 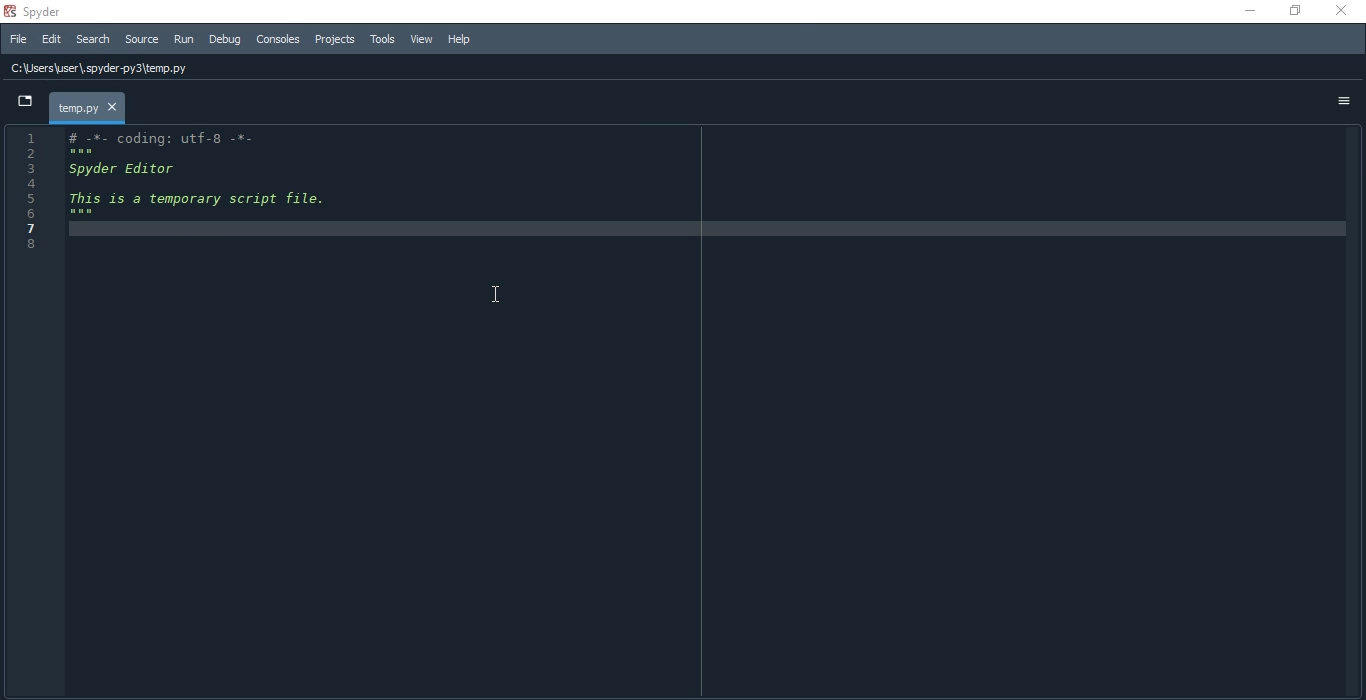 What do you see at coordinates (35, 245) in the screenshot?
I see `8` at bounding box center [35, 245].